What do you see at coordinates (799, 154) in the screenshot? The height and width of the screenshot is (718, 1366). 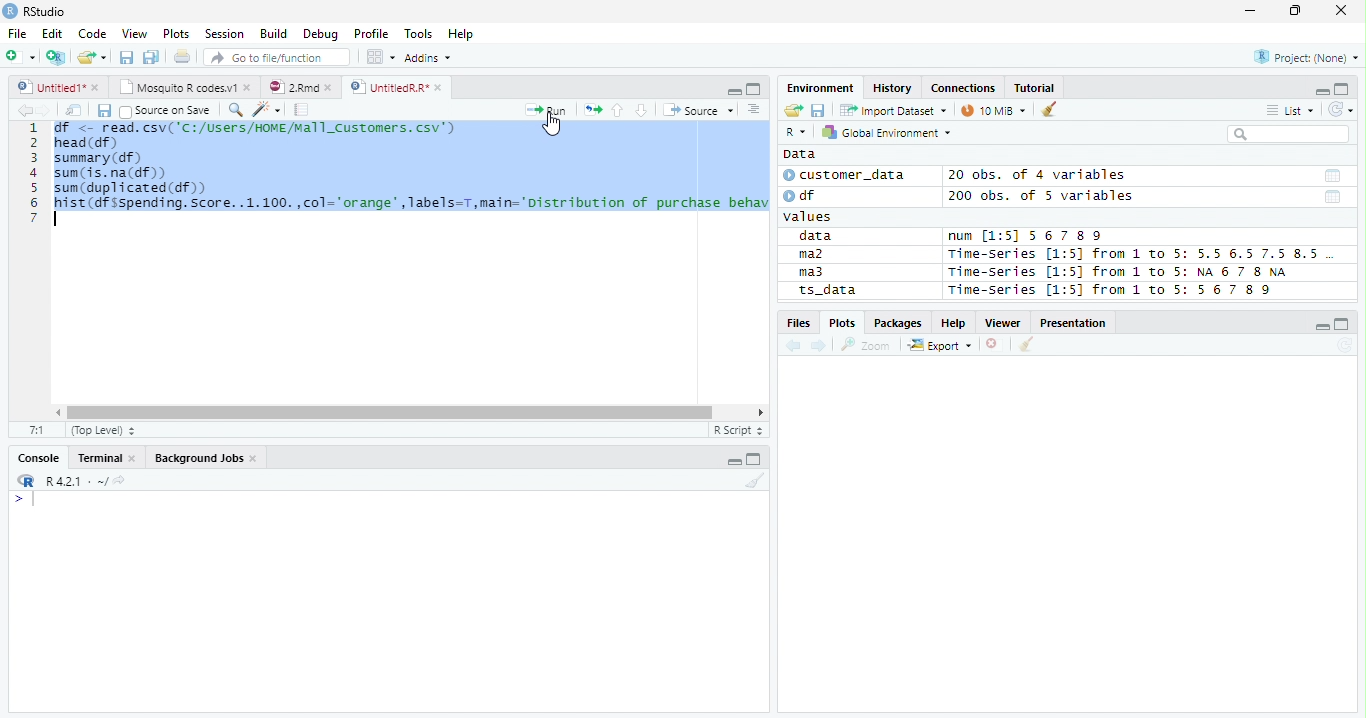 I see `Data` at bounding box center [799, 154].